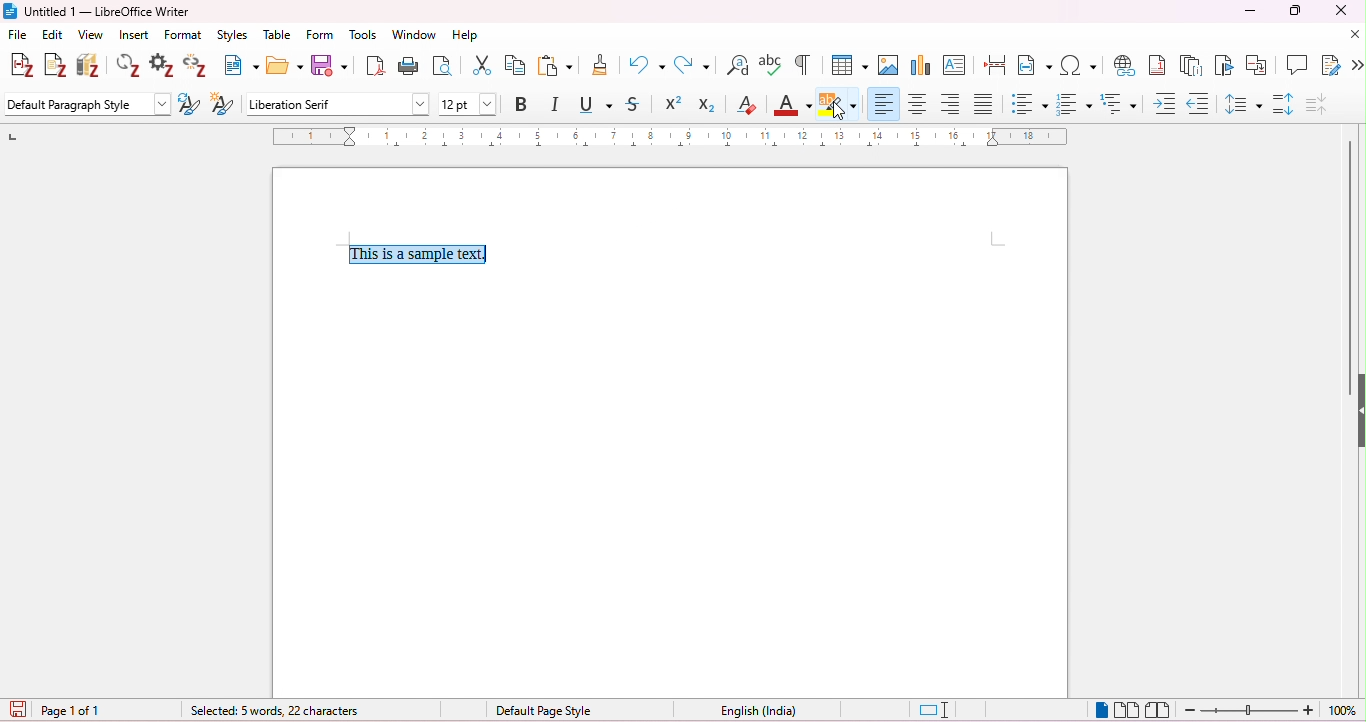 The width and height of the screenshot is (1366, 722). What do you see at coordinates (1284, 105) in the screenshot?
I see `increase paragraph spacing` at bounding box center [1284, 105].